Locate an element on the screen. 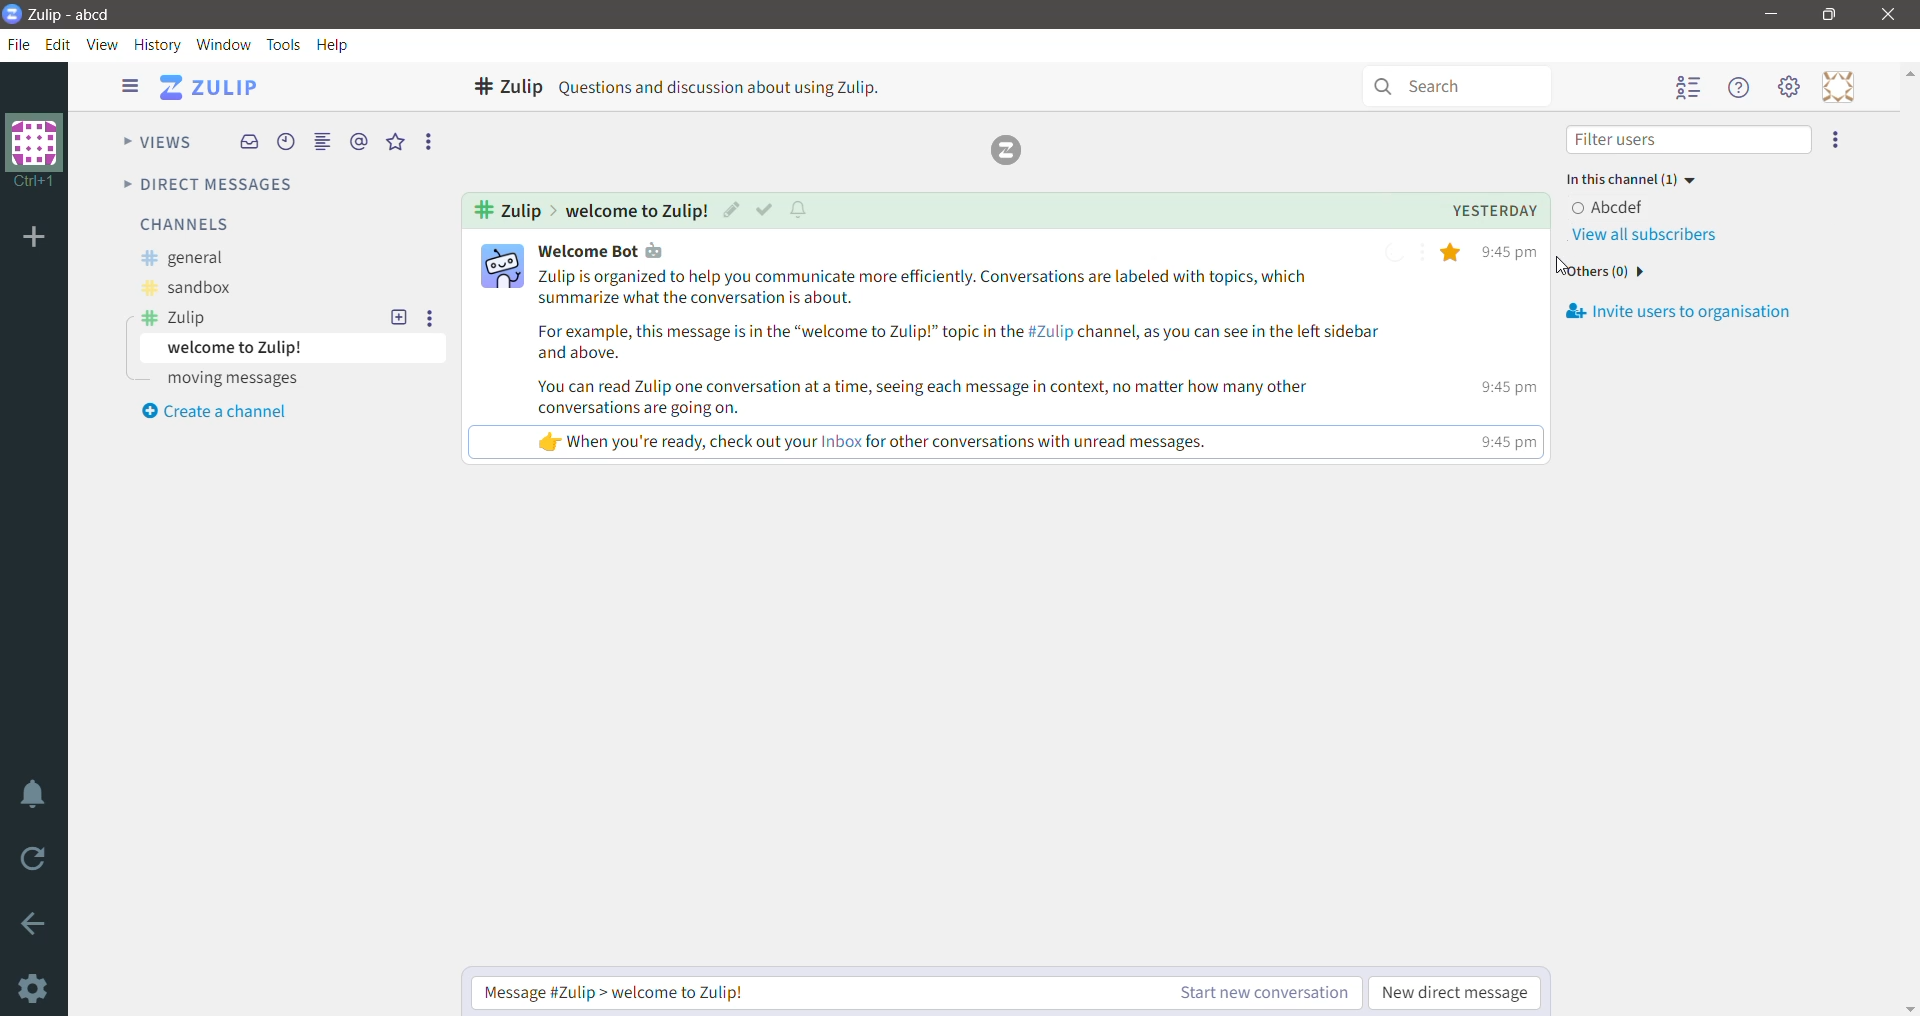 Image resolution: width=1920 pixels, height=1016 pixels. Channels is located at coordinates (182, 224).